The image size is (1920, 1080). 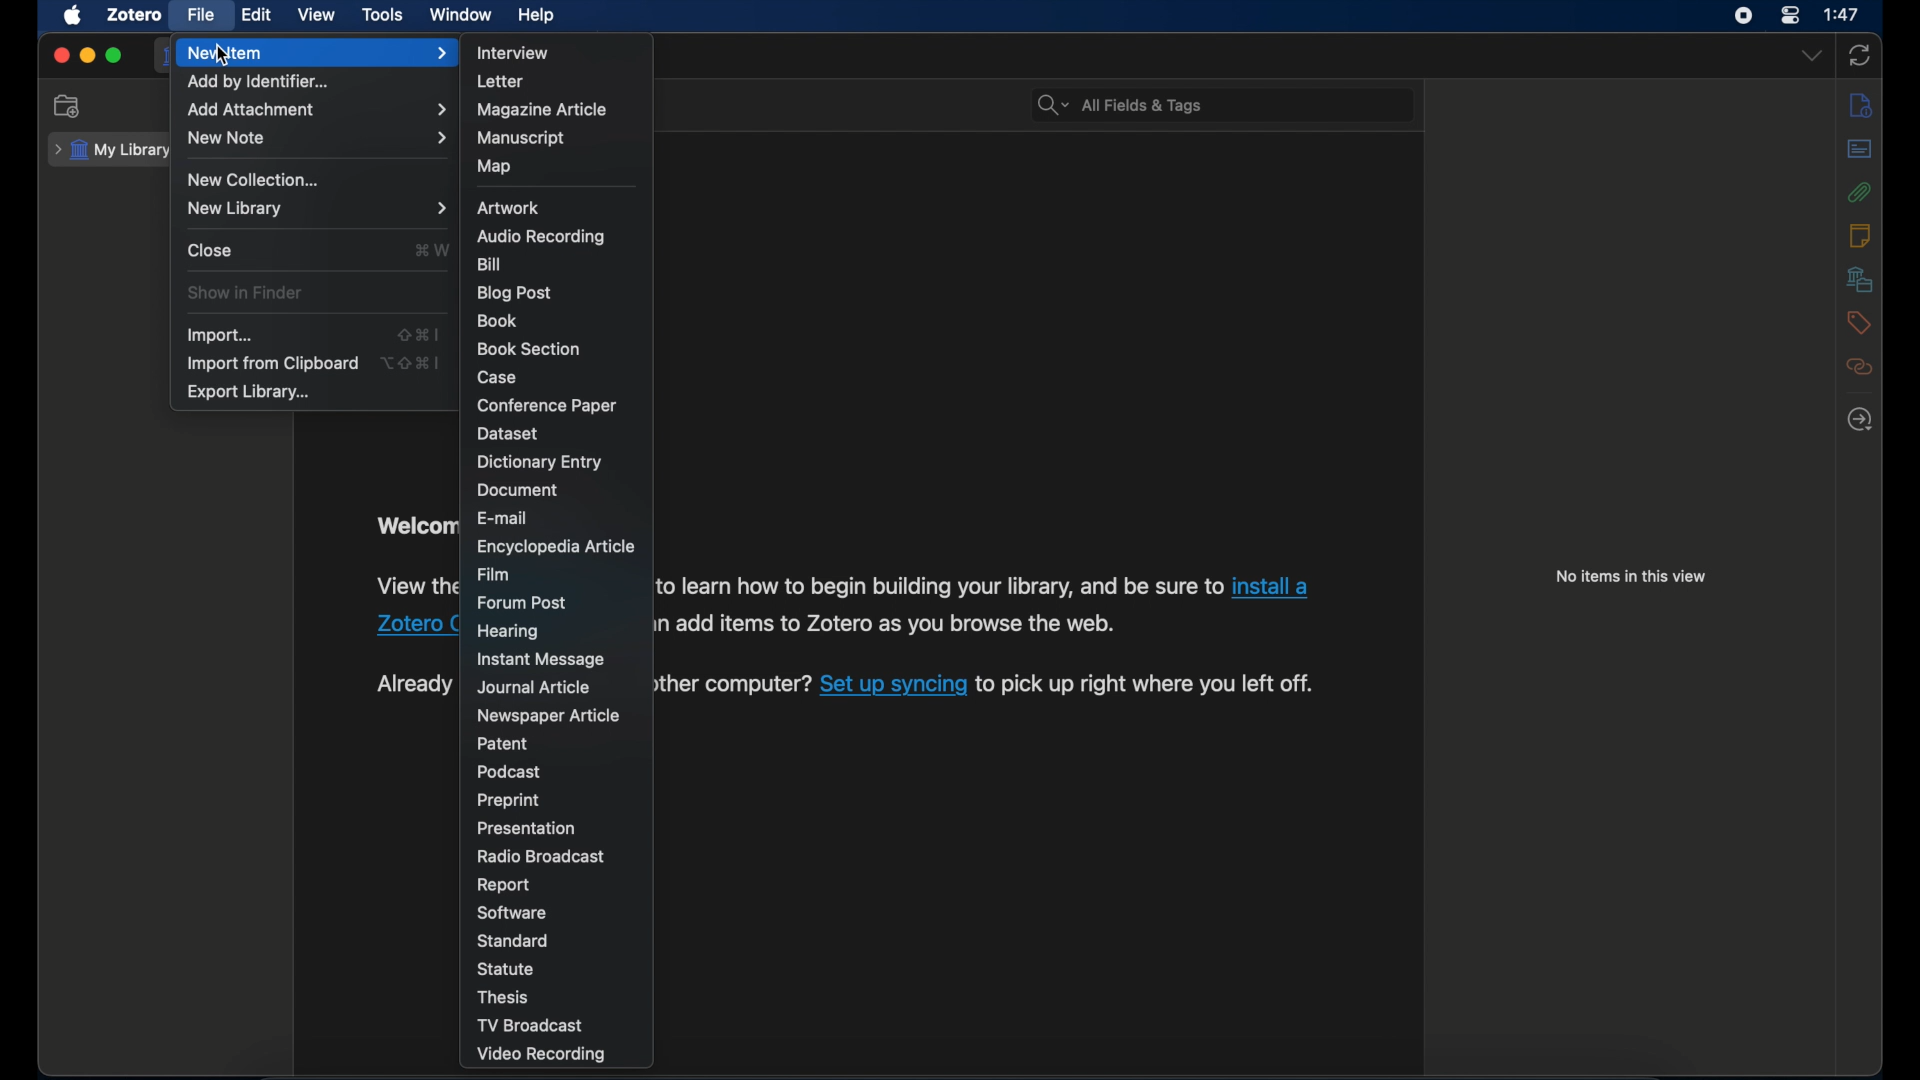 I want to click on option + shift + command + I, so click(x=409, y=362).